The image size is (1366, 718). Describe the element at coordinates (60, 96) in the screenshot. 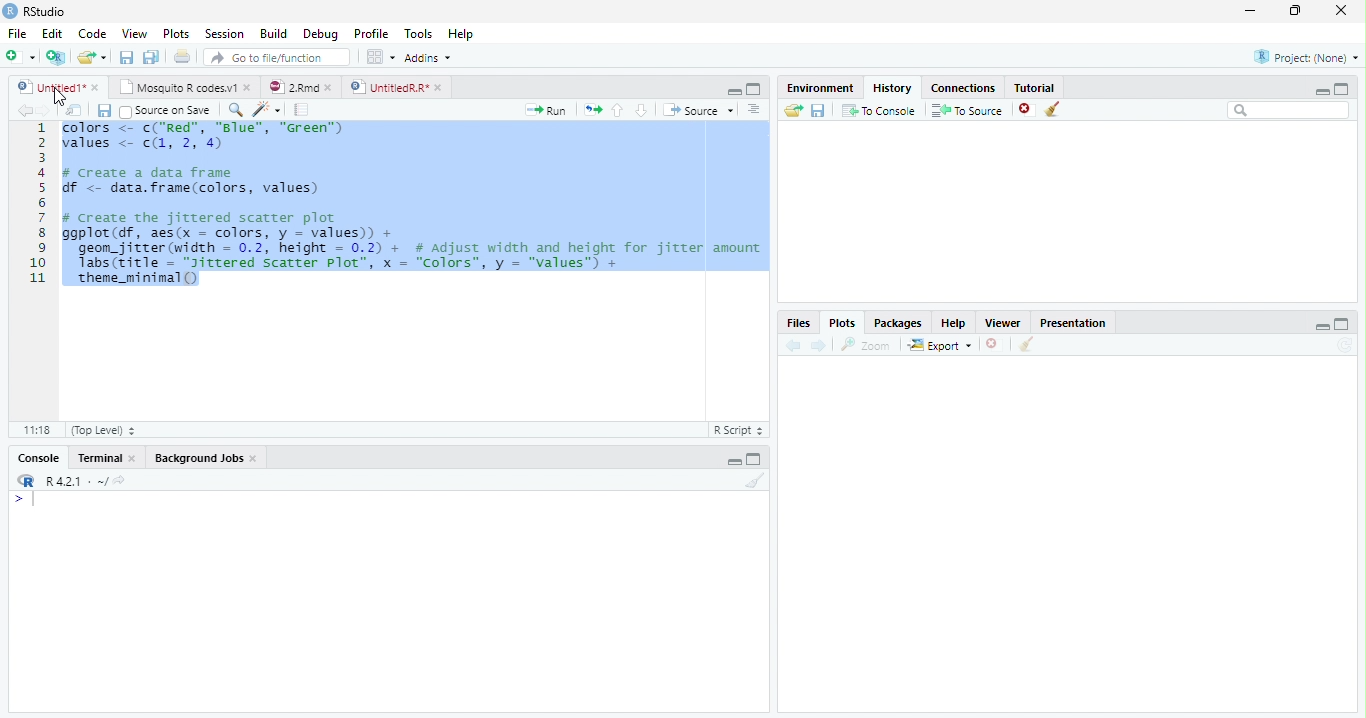

I see `cursor` at that location.